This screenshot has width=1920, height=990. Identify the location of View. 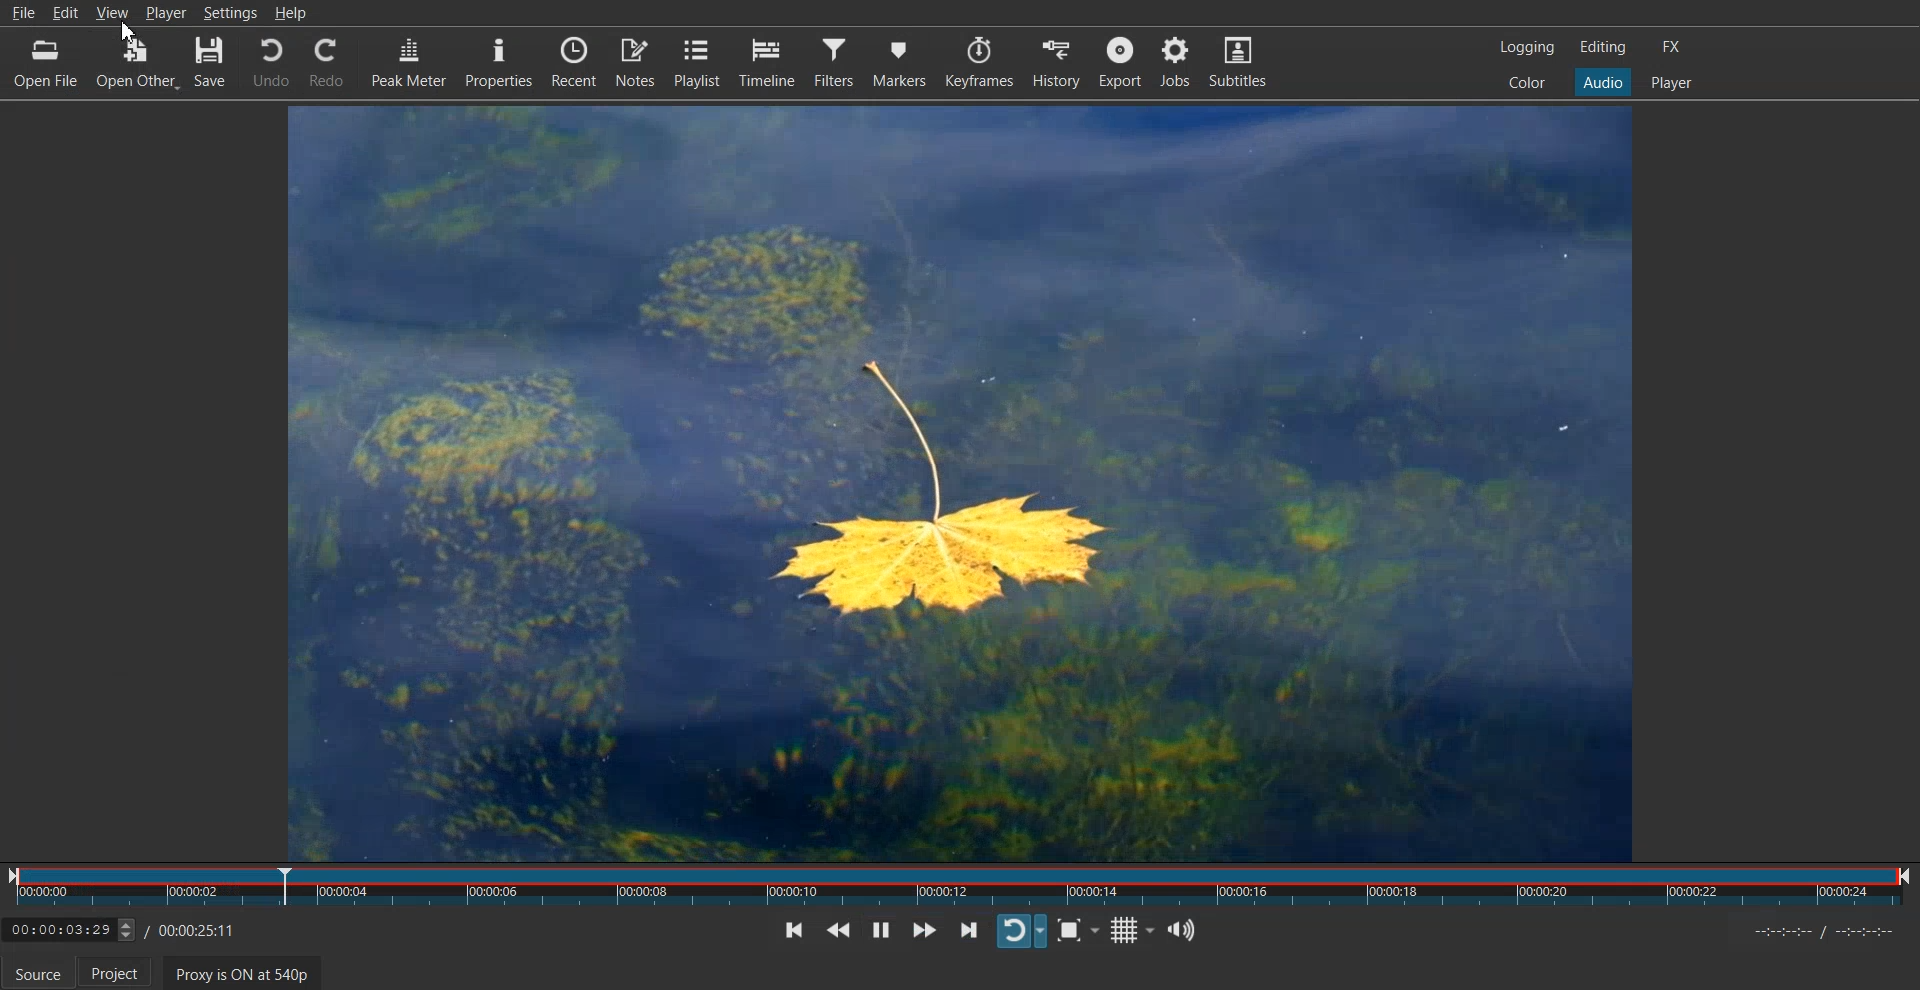
(114, 11).